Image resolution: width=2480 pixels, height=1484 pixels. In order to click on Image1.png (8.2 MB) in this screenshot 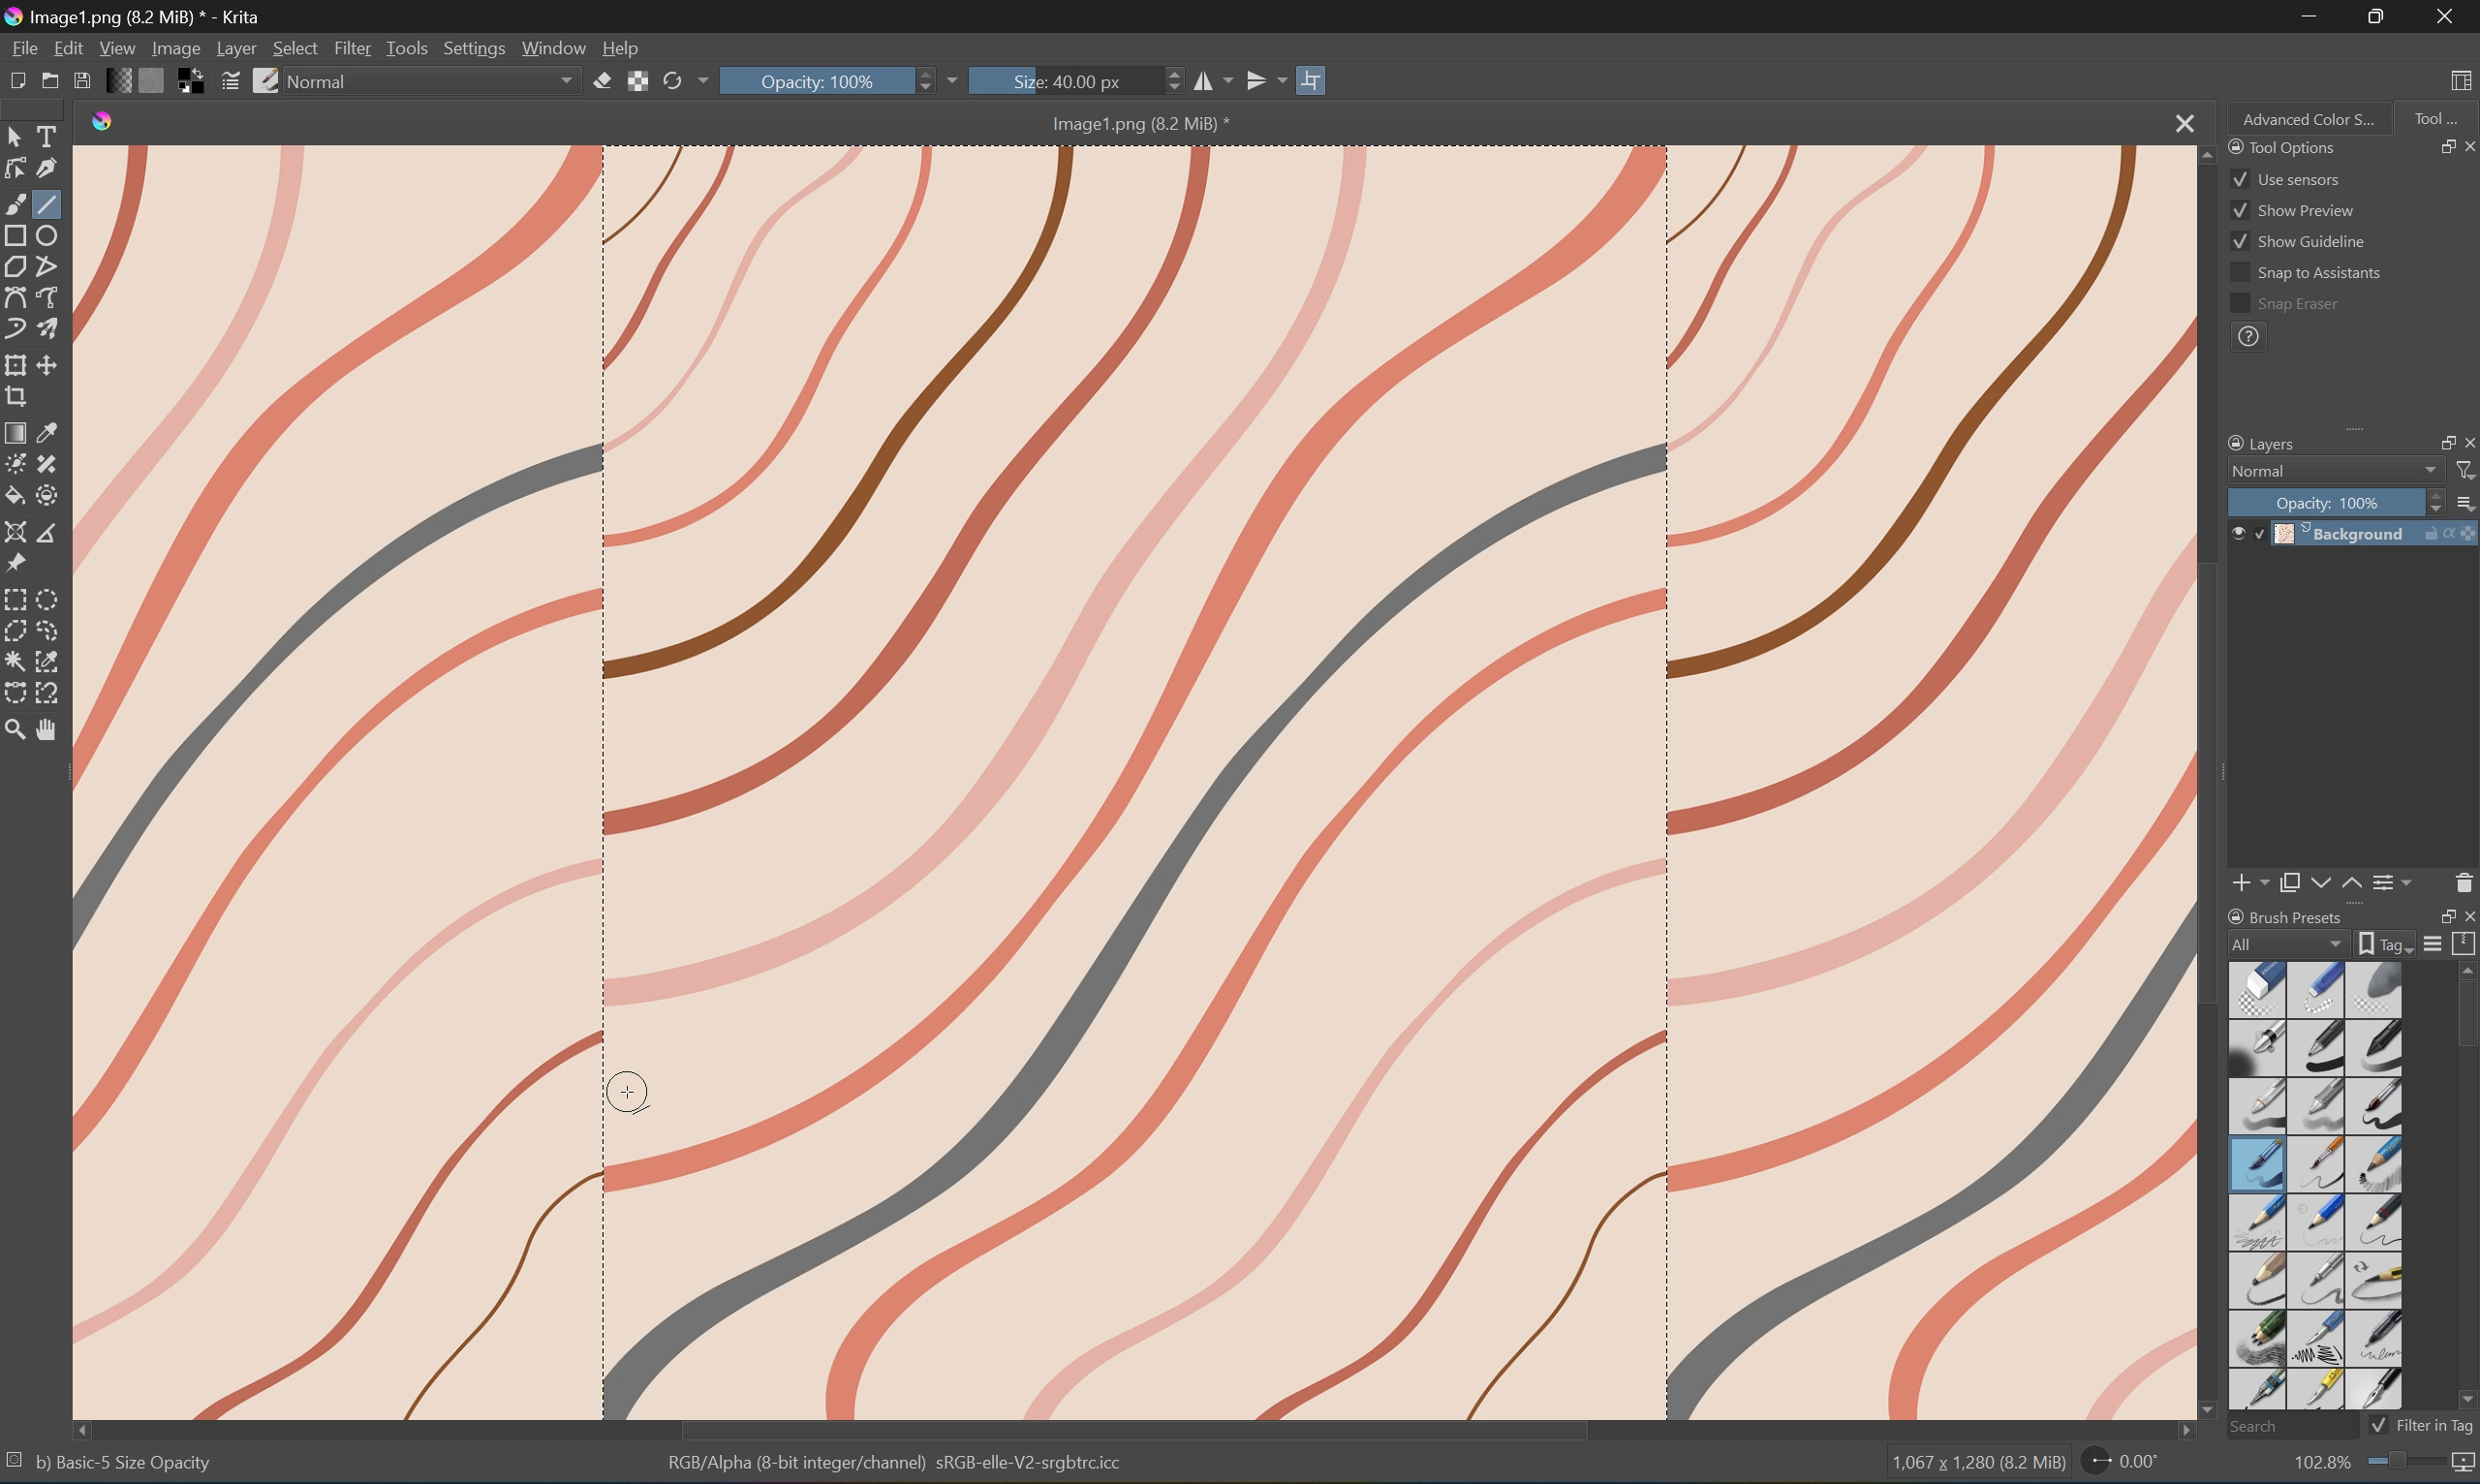, I will do `click(1132, 123)`.